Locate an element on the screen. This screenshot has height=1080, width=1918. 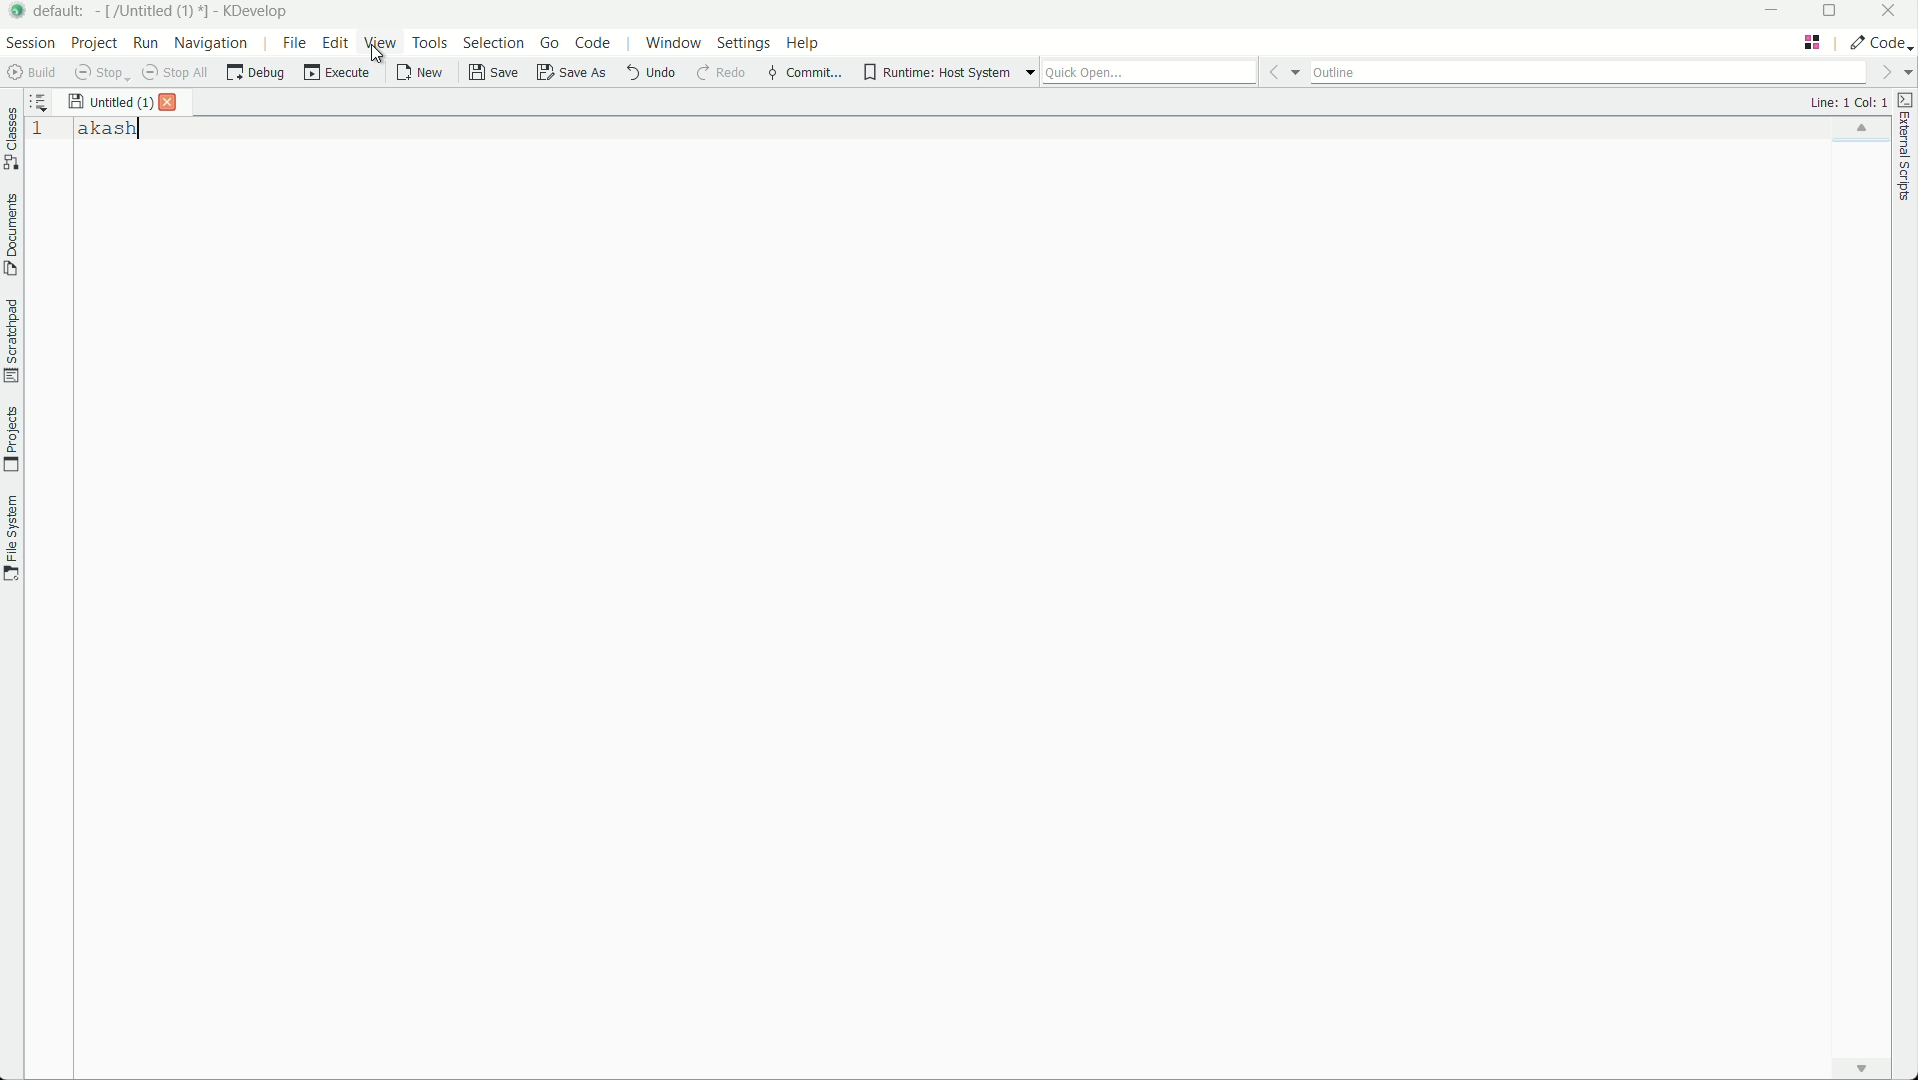
[/untitled] is located at coordinates (153, 12).